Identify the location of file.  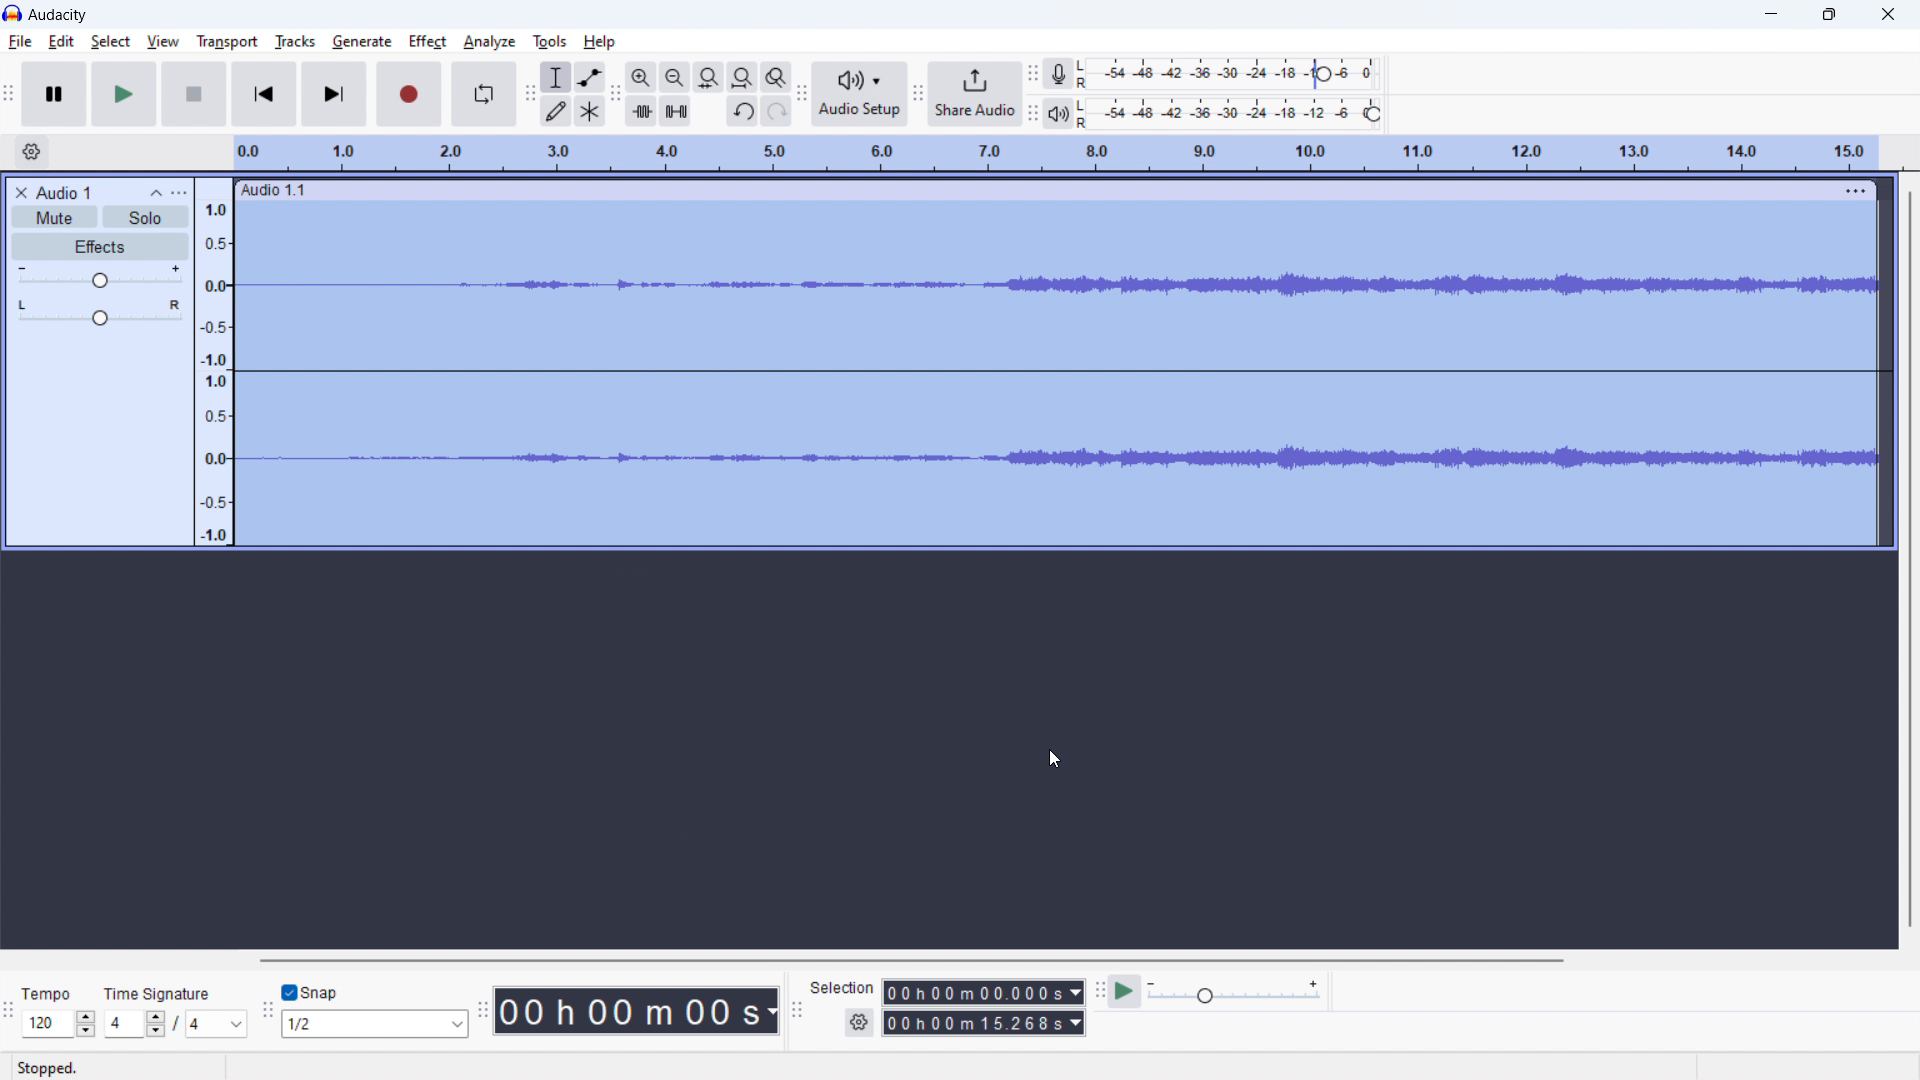
(20, 41).